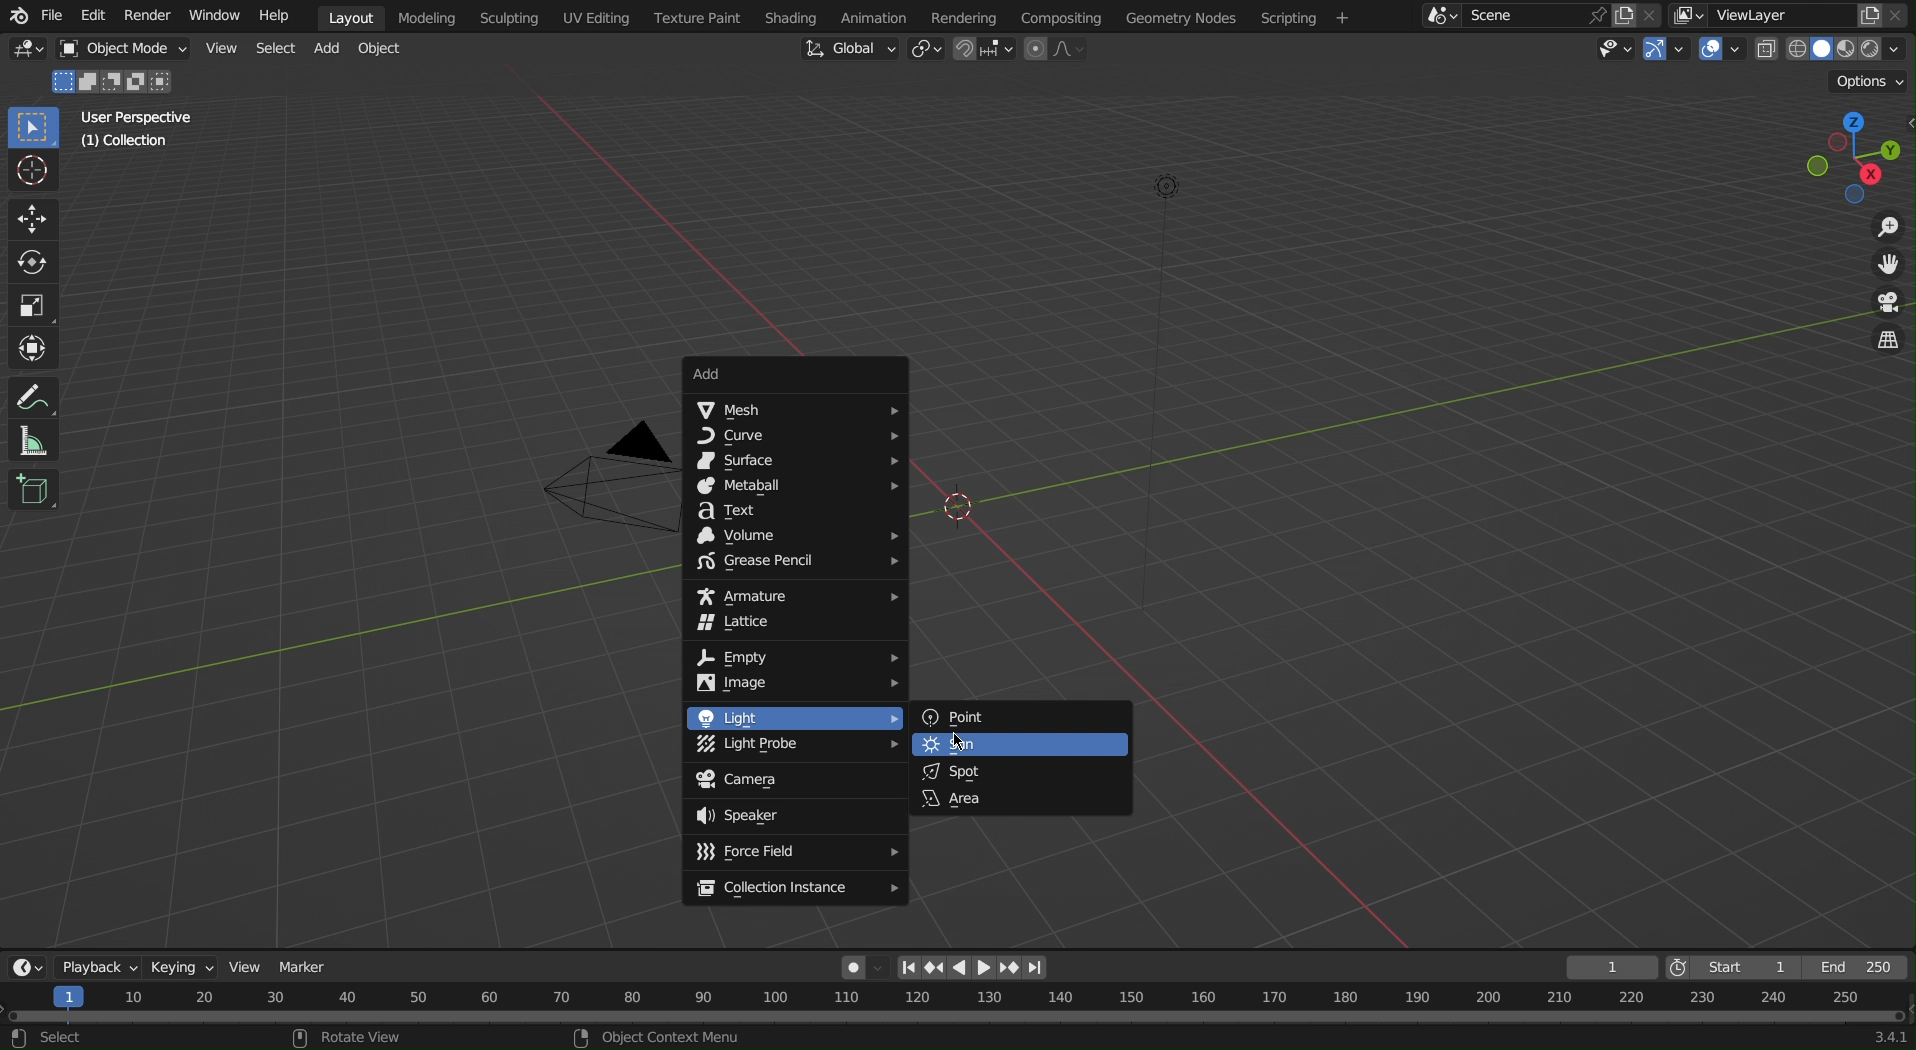 The image size is (1916, 1050). What do you see at coordinates (1901, 15) in the screenshot?
I see `close` at bounding box center [1901, 15].